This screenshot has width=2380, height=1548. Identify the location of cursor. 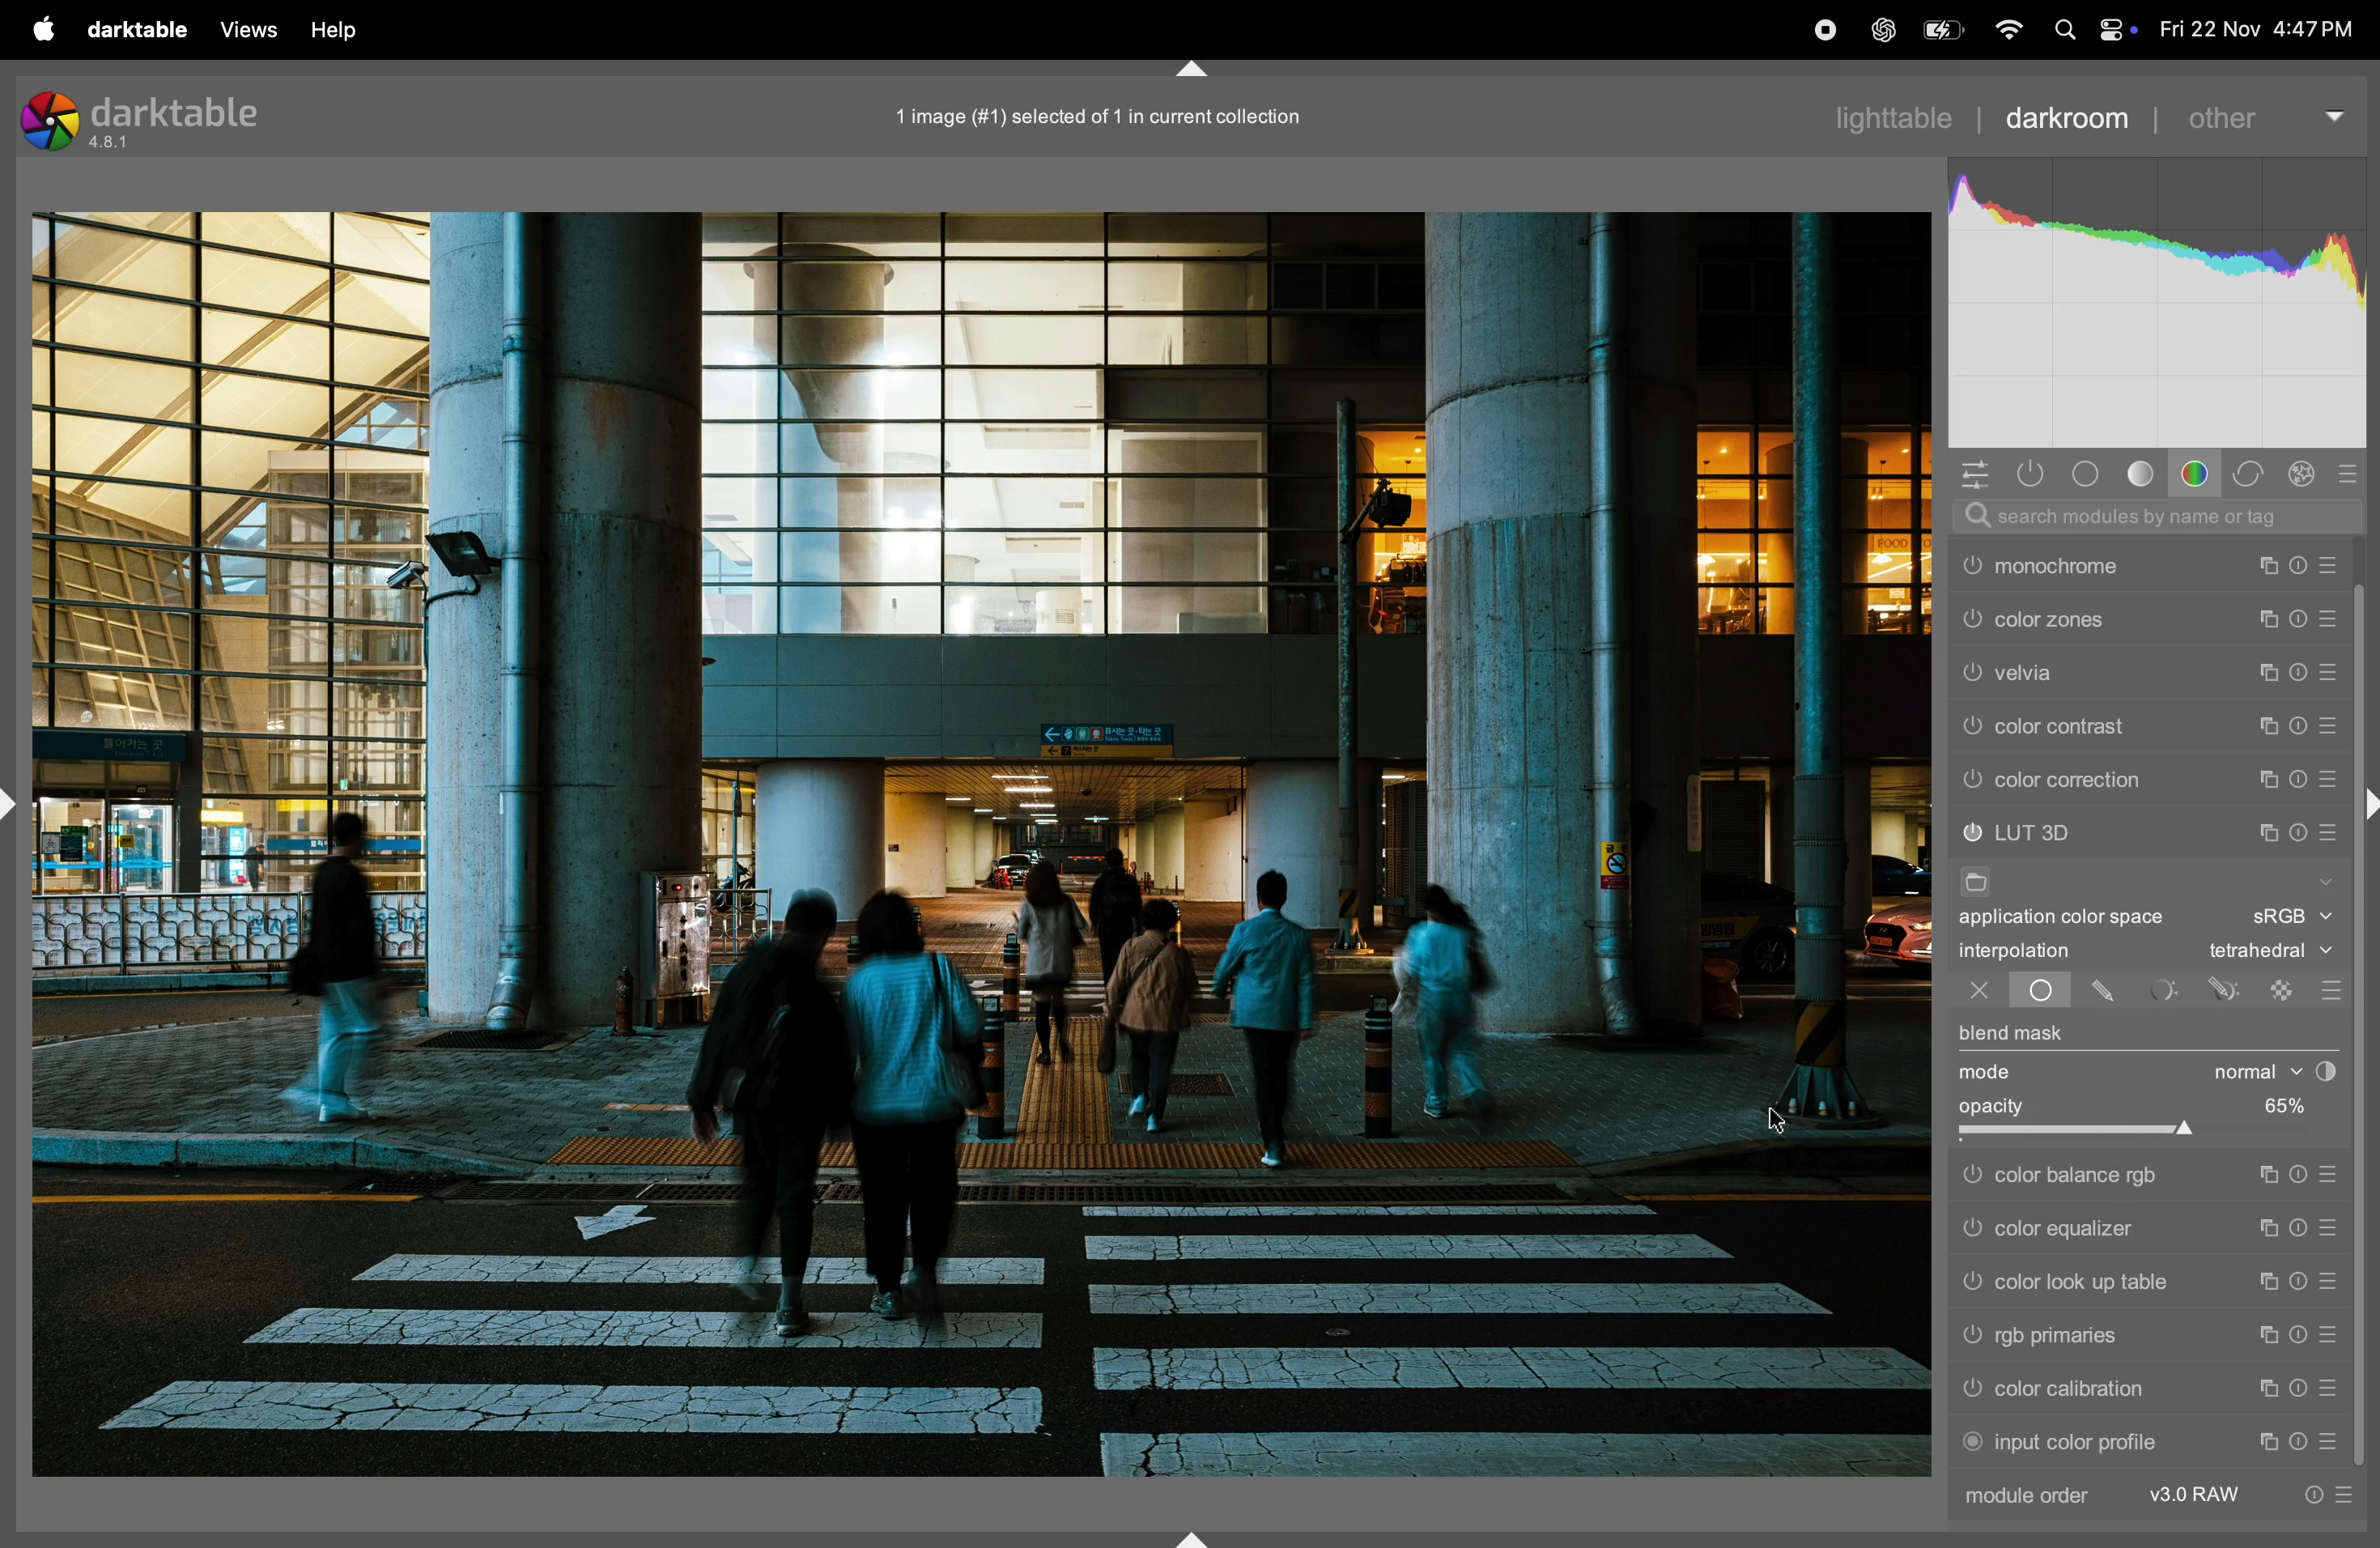
(1787, 1123).